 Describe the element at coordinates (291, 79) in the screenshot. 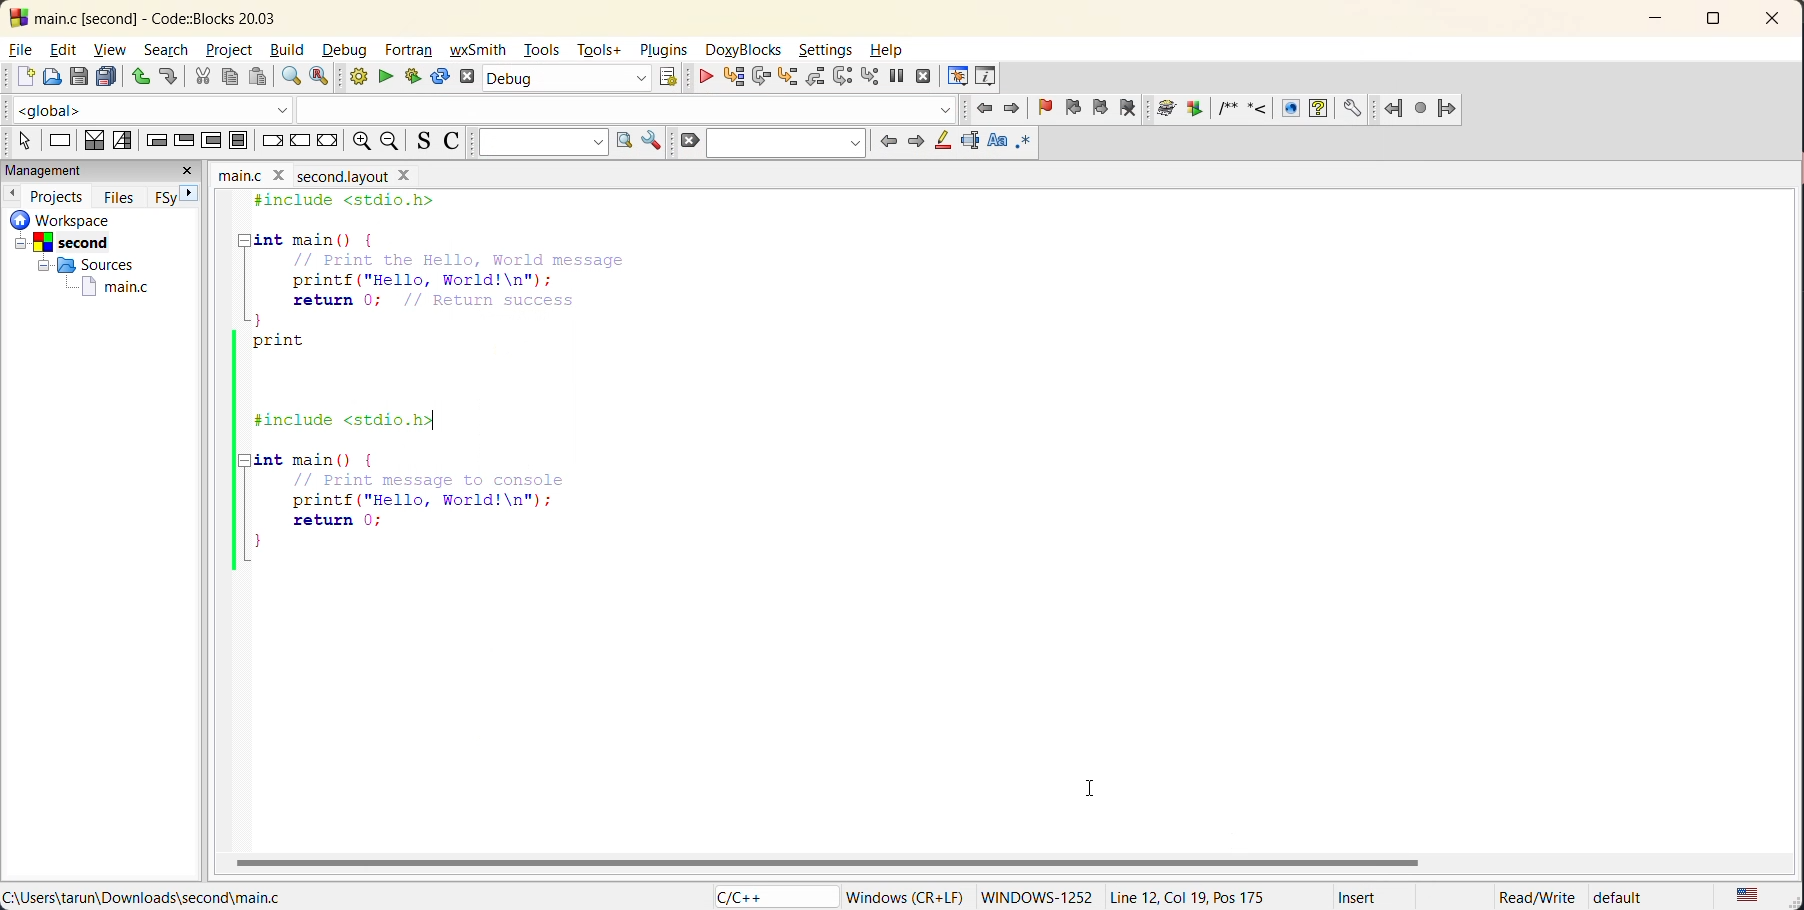

I see `find` at that location.